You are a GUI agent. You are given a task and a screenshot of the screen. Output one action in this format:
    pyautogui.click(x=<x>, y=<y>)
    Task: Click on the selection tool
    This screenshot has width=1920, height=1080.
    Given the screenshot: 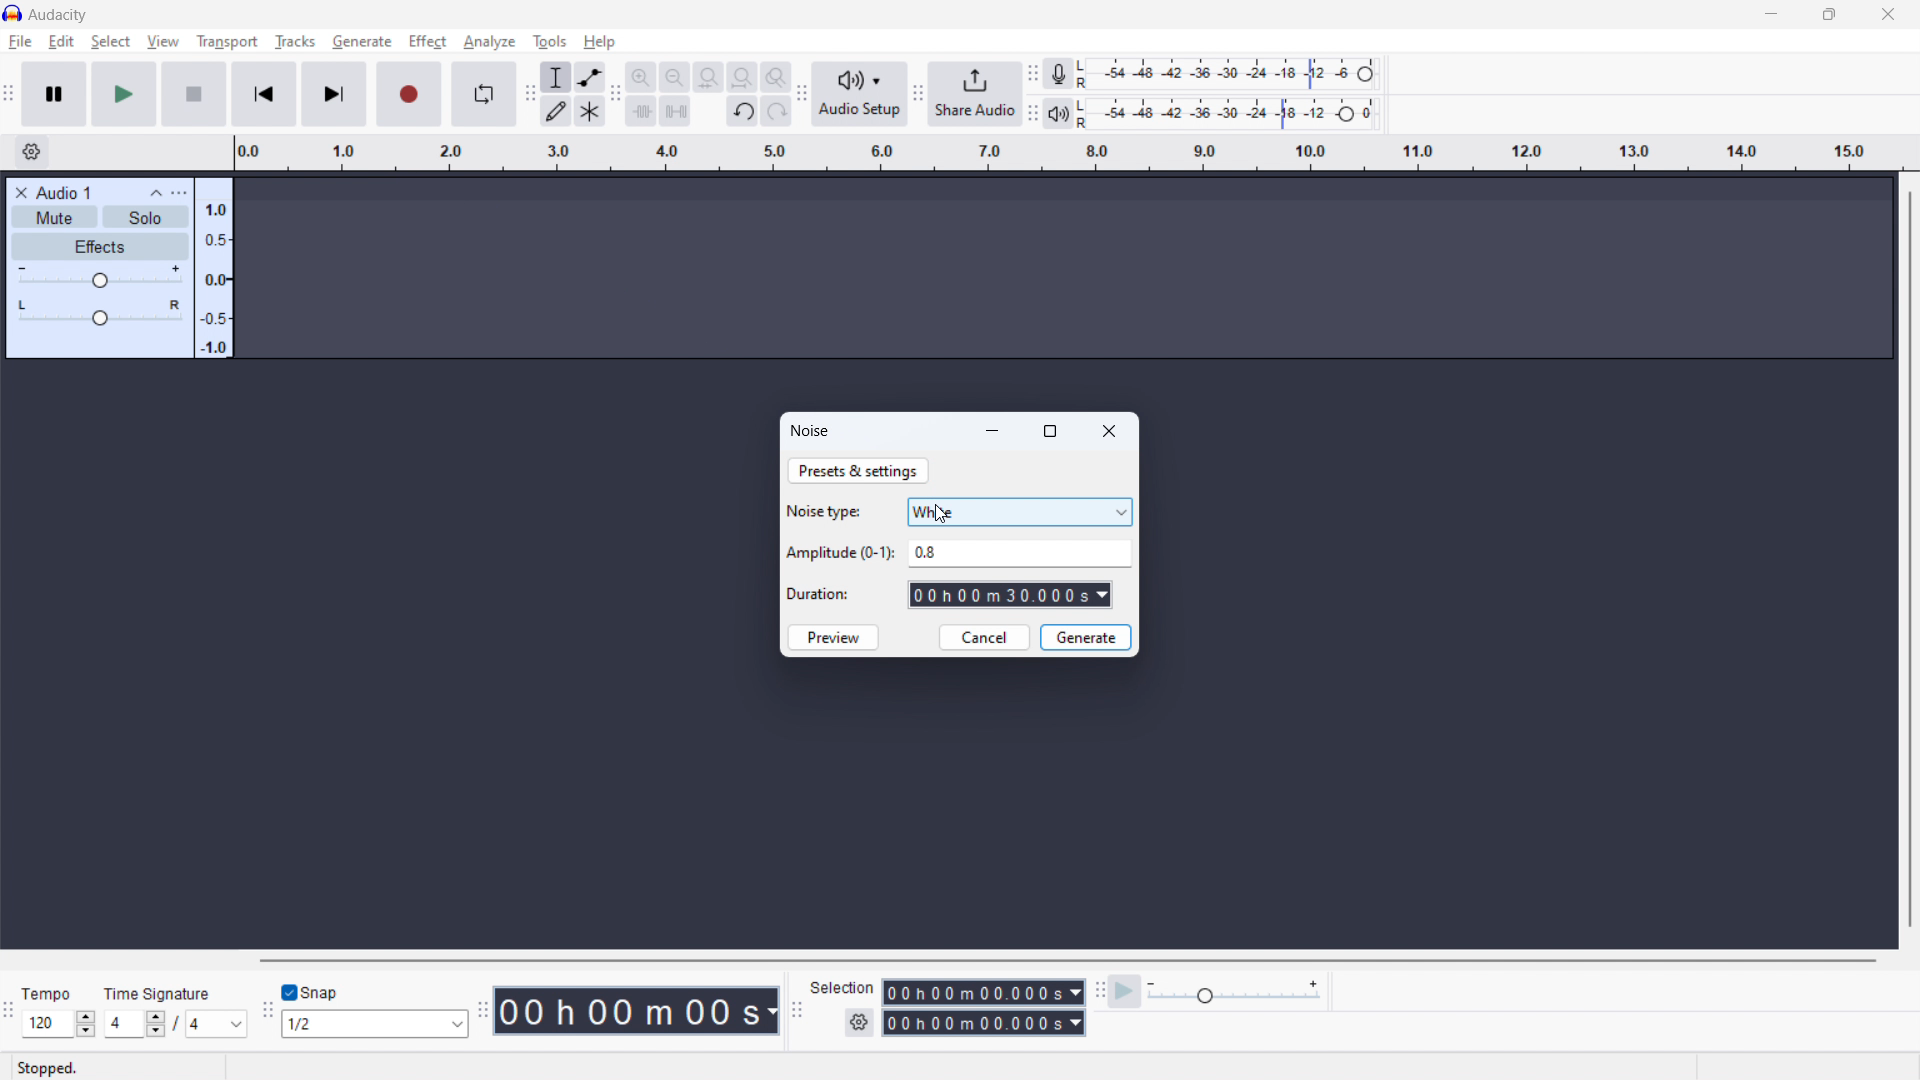 What is the action you would take?
    pyautogui.click(x=557, y=77)
    